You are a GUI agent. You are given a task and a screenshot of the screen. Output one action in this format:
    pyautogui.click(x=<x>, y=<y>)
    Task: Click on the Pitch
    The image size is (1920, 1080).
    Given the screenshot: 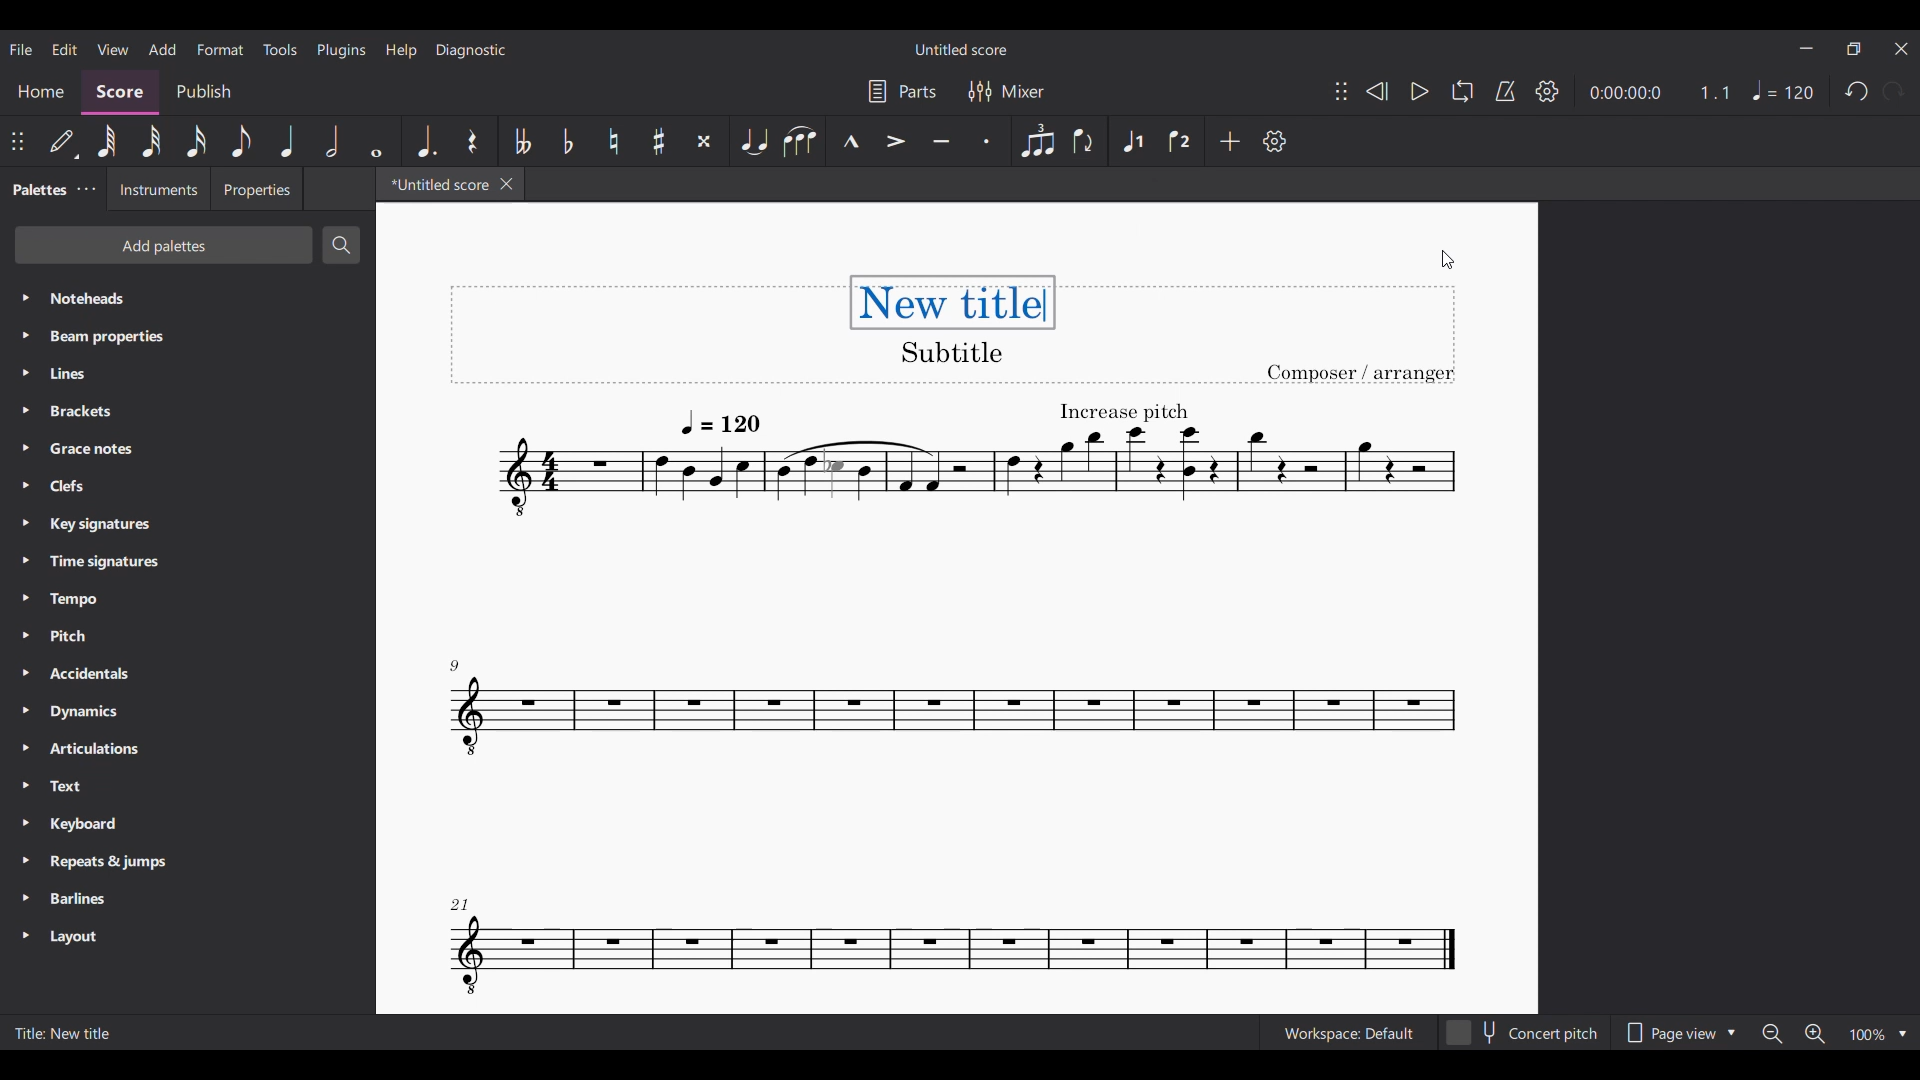 What is the action you would take?
    pyautogui.click(x=188, y=635)
    